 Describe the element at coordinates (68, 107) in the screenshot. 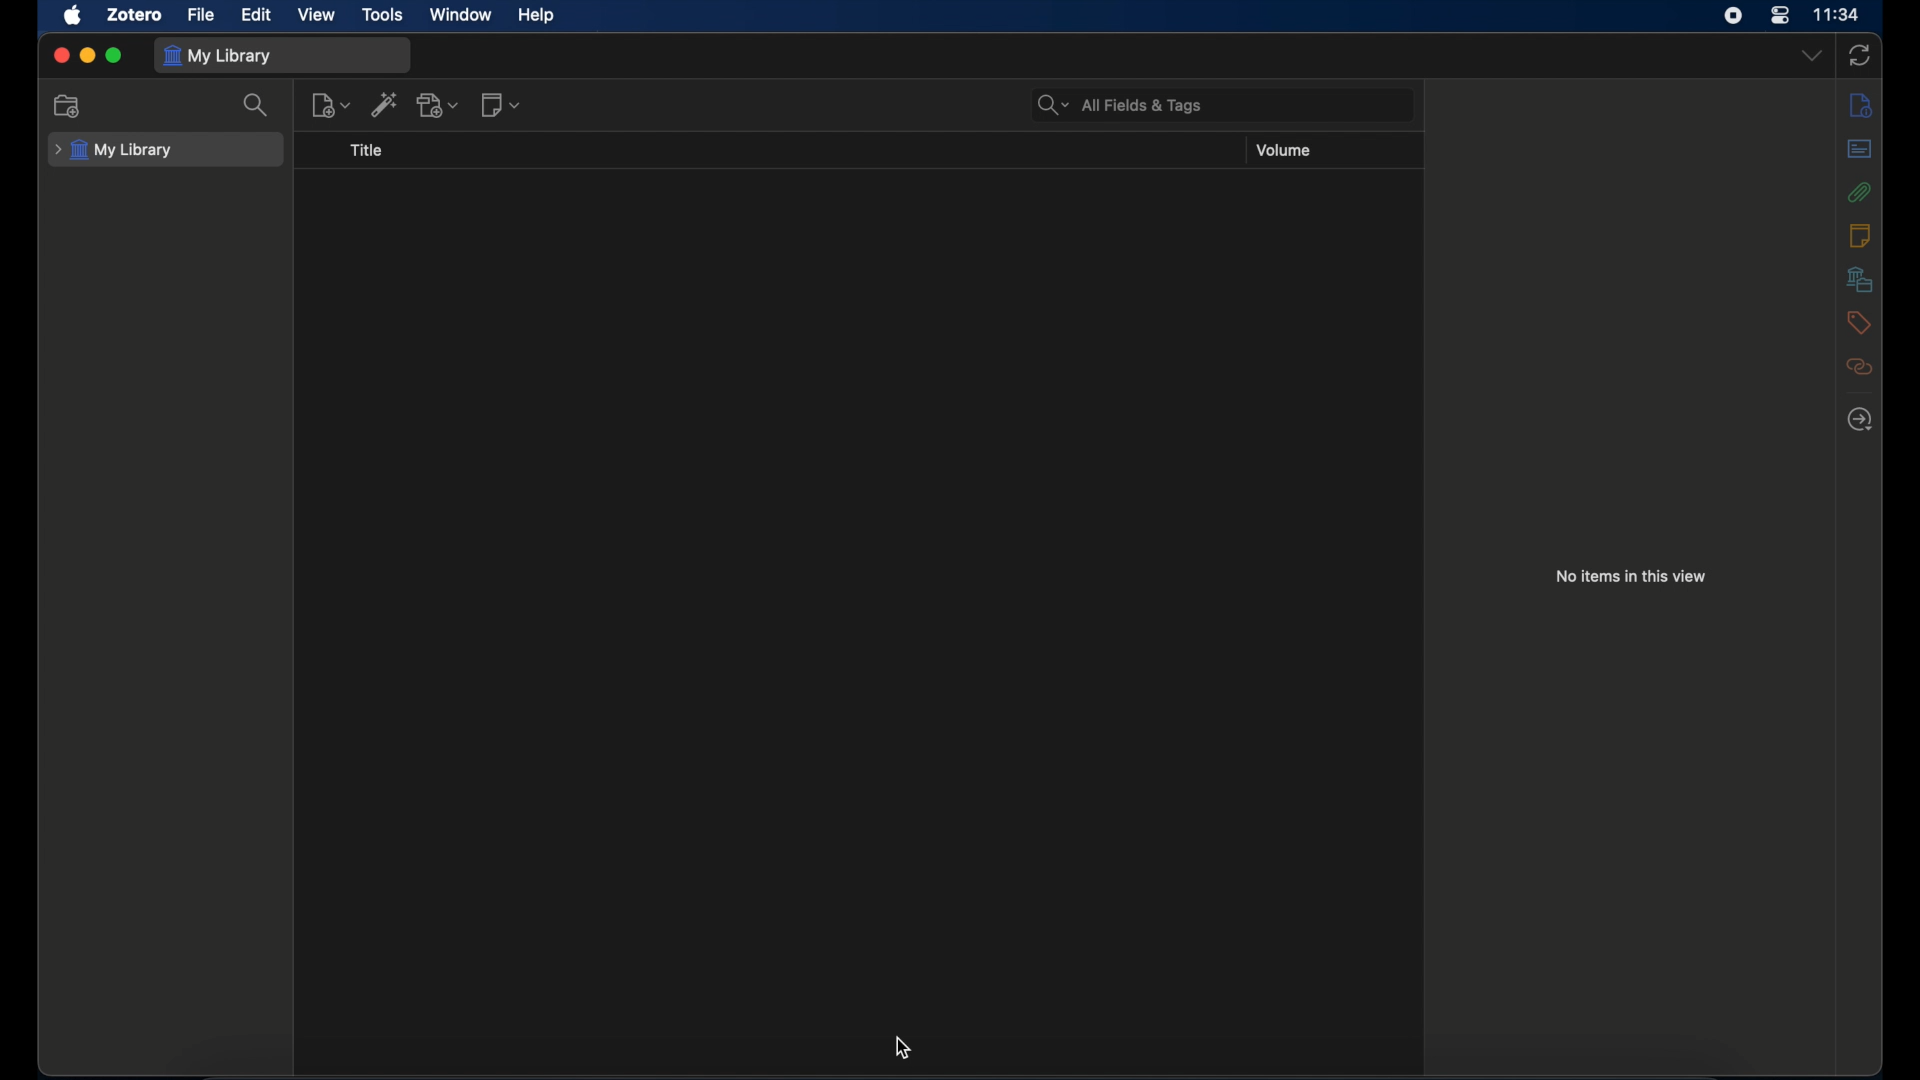

I see `new collection` at that location.